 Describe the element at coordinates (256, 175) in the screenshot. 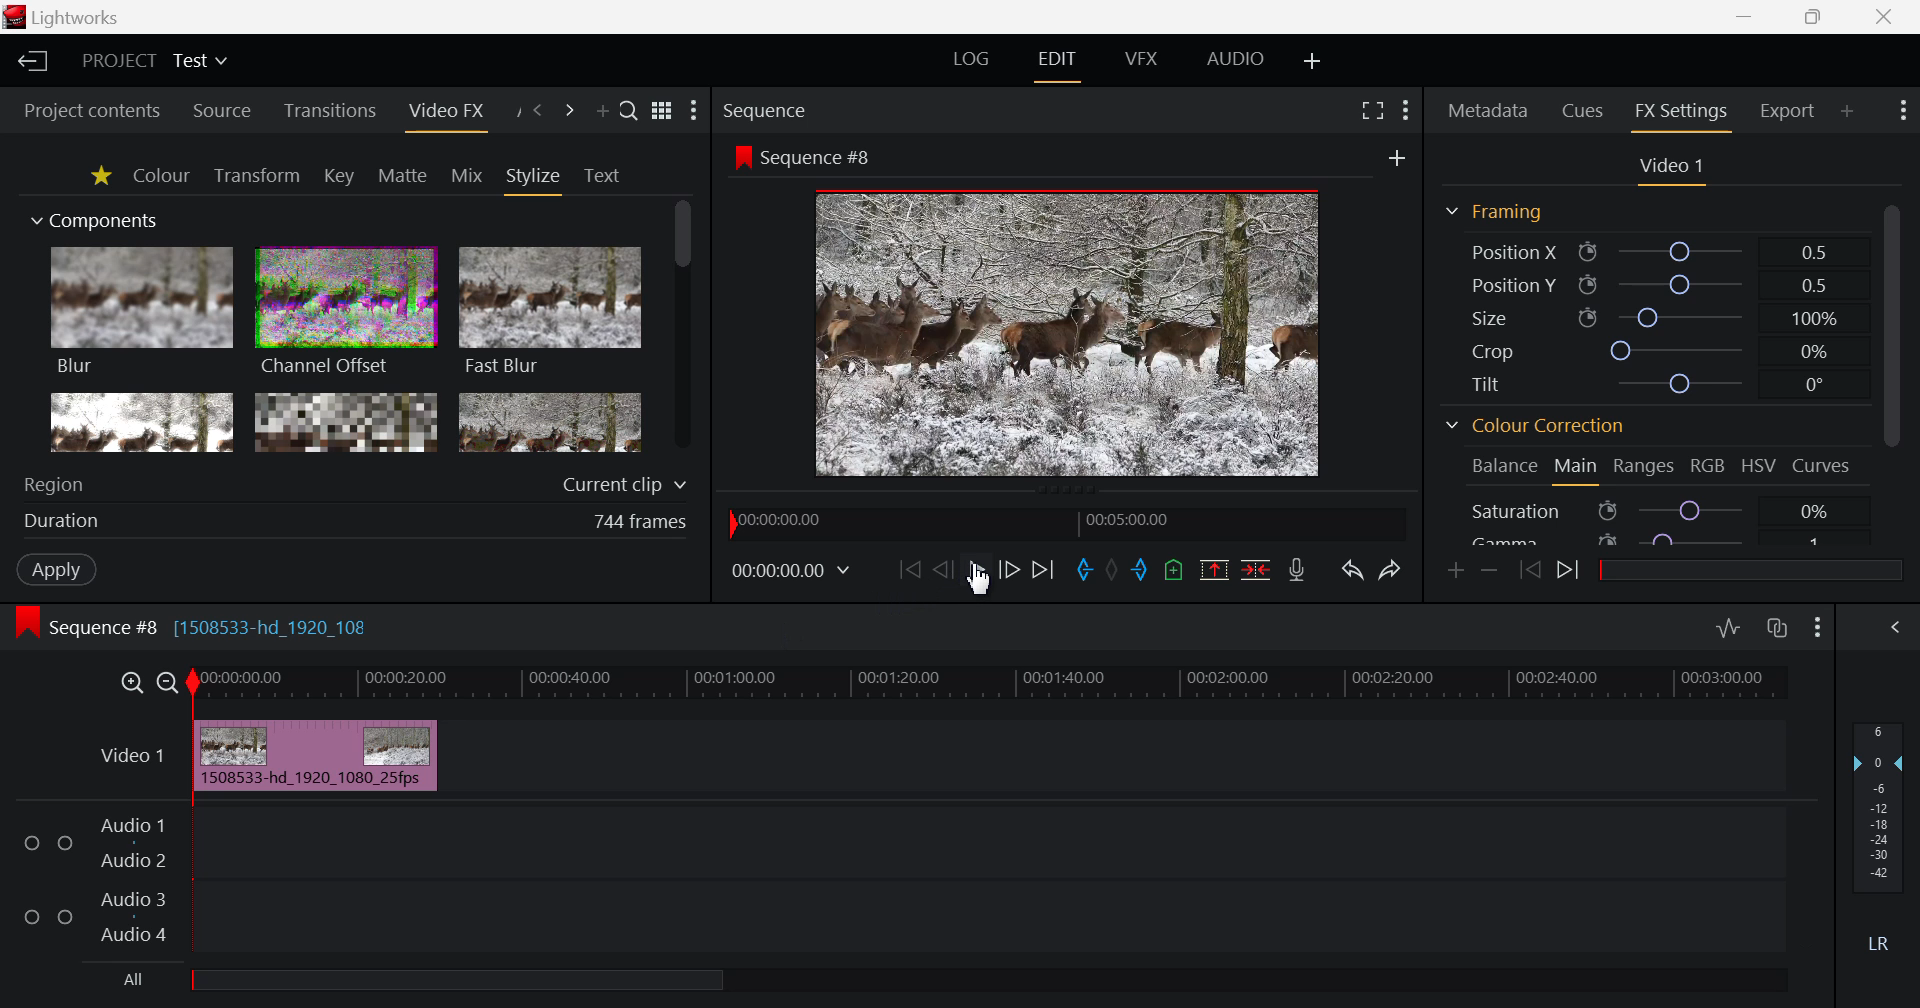

I see `Transform` at that location.